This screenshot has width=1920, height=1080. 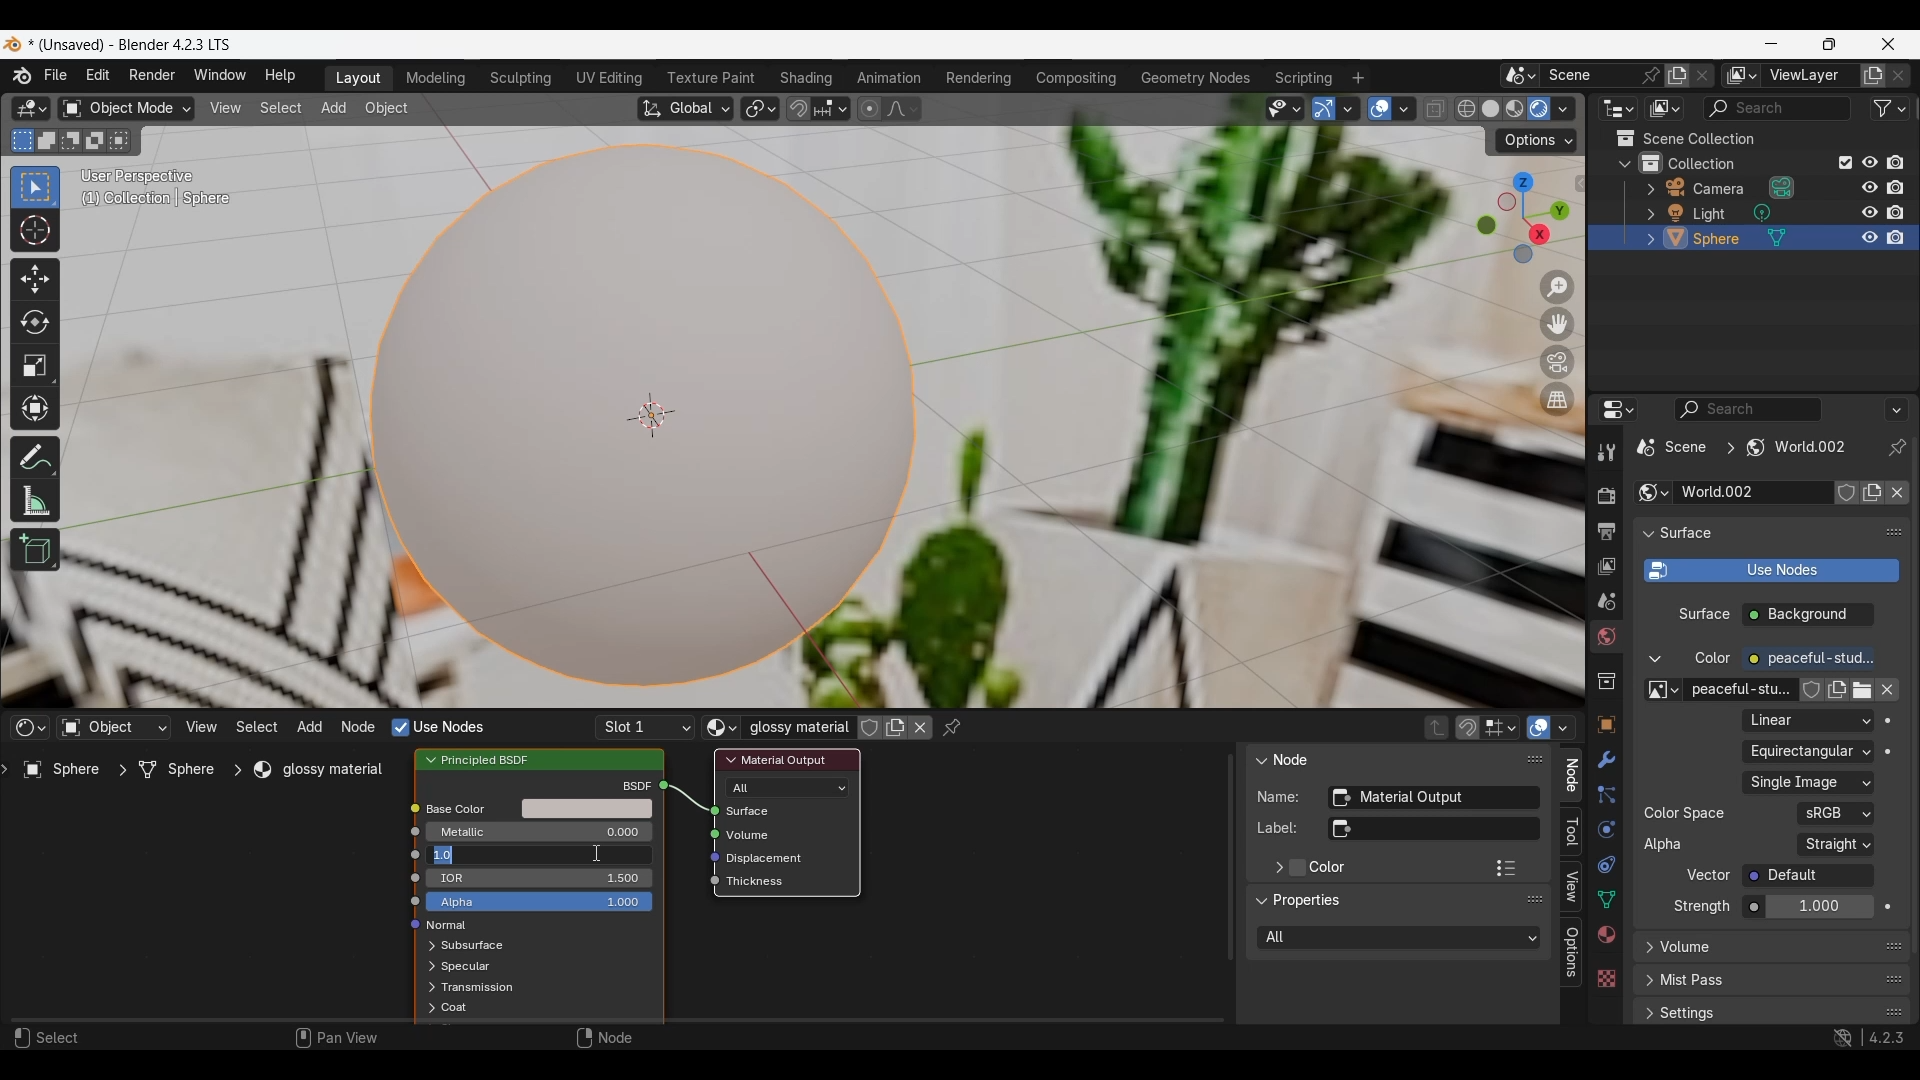 I want to click on icon, so click(x=408, y=903).